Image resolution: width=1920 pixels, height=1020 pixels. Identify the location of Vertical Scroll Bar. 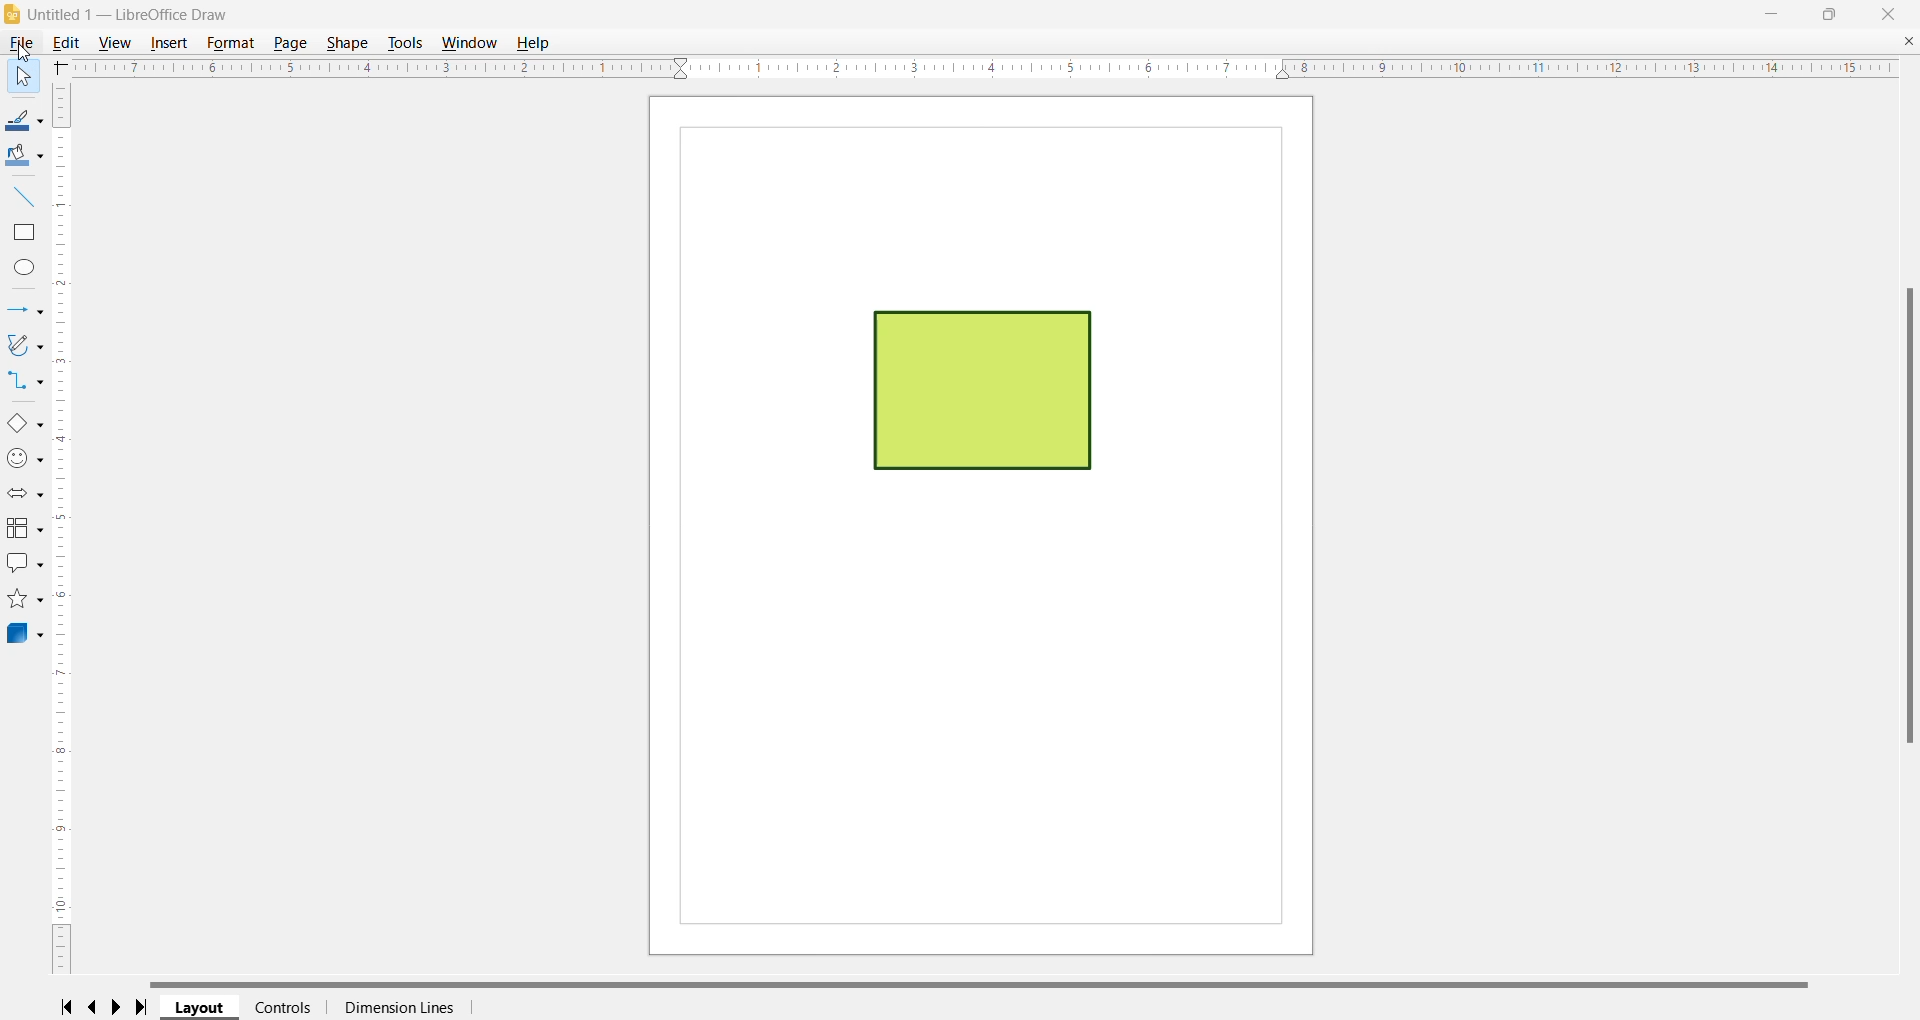
(1906, 515).